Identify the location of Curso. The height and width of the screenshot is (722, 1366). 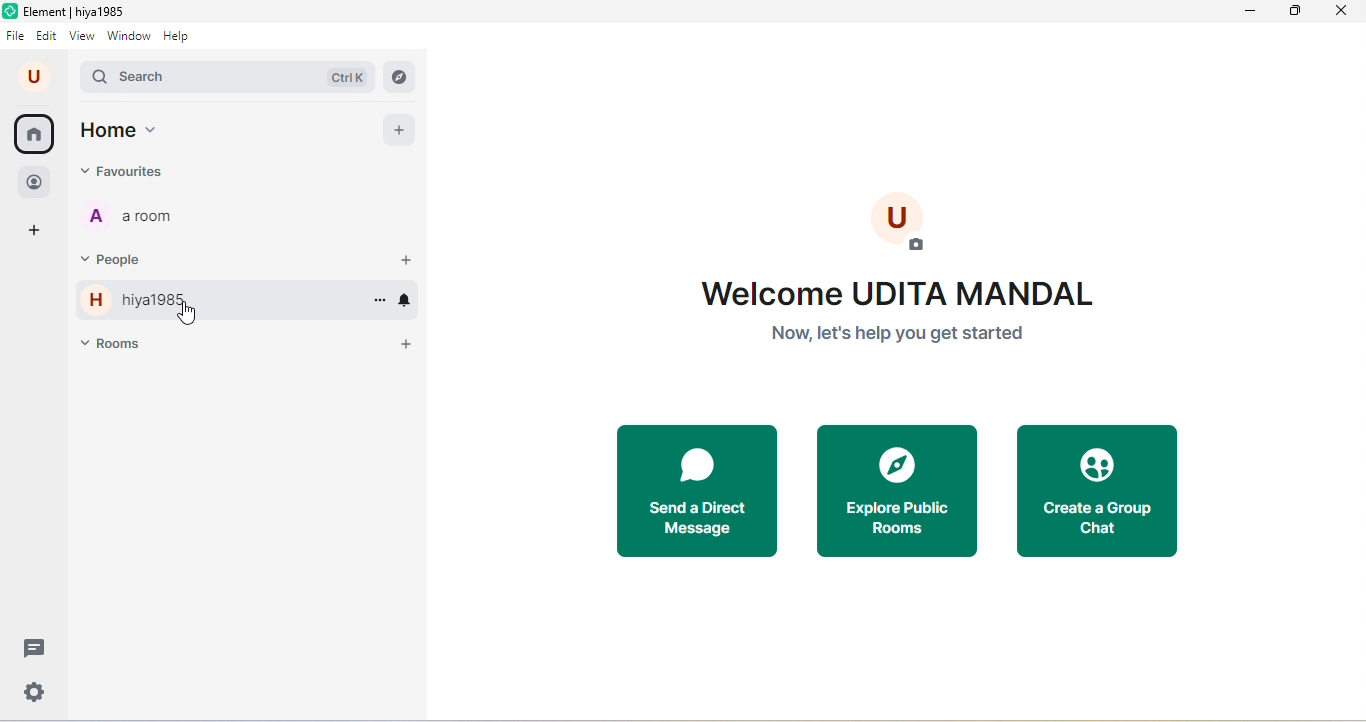
(190, 314).